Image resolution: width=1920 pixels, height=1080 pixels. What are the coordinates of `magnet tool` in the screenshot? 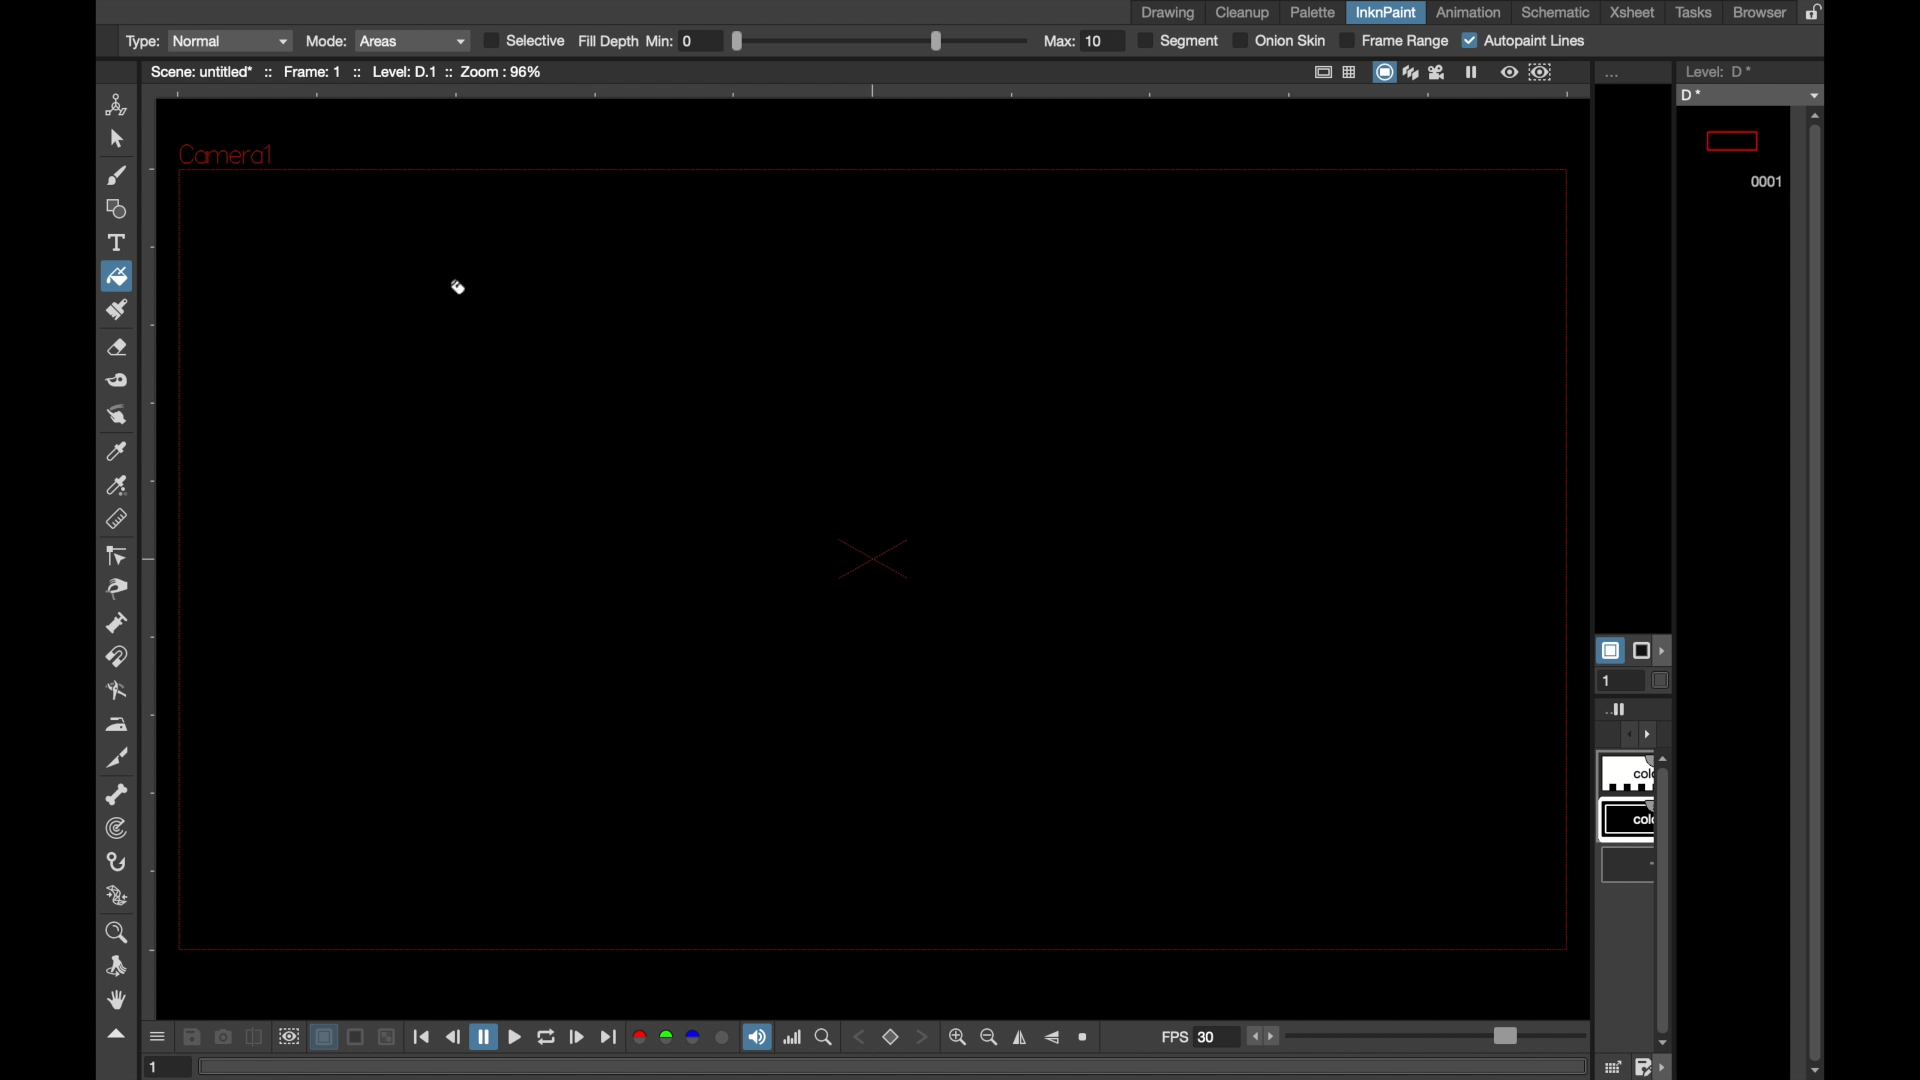 It's located at (115, 657).